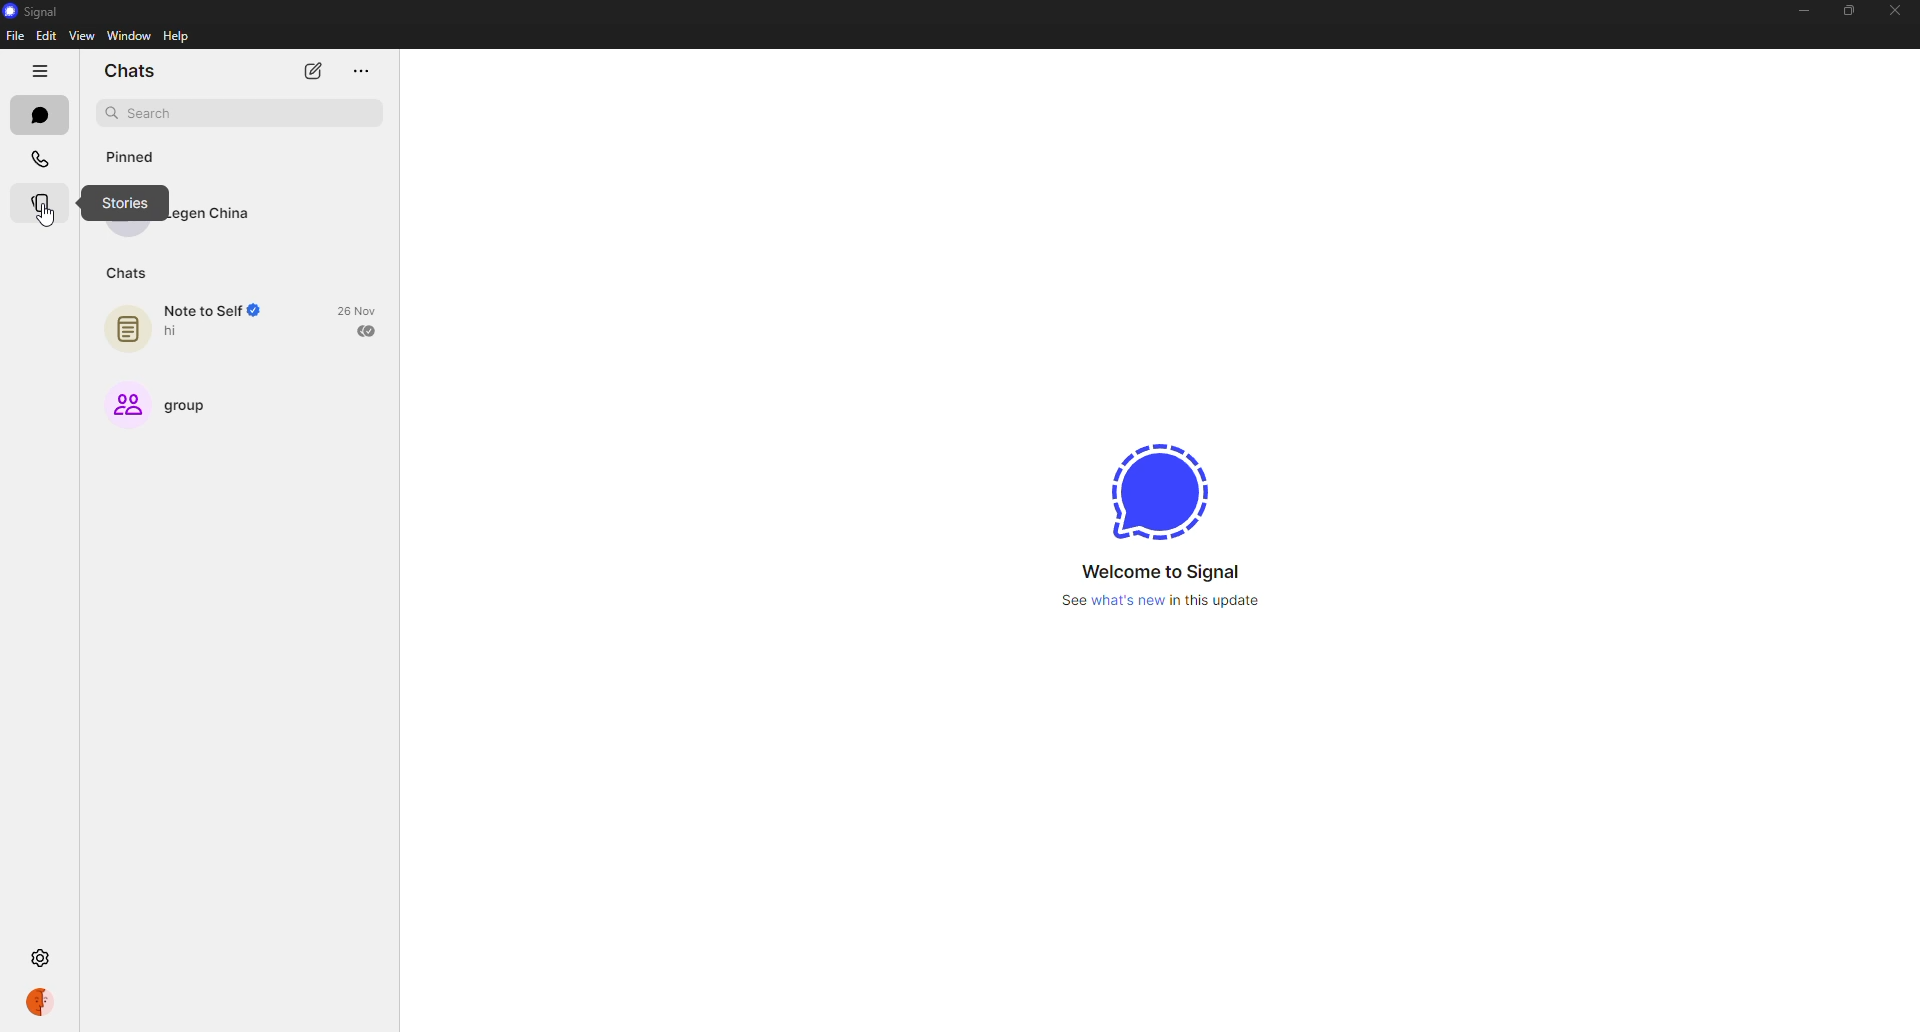  Describe the element at coordinates (1795, 12) in the screenshot. I see `minimize` at that location.